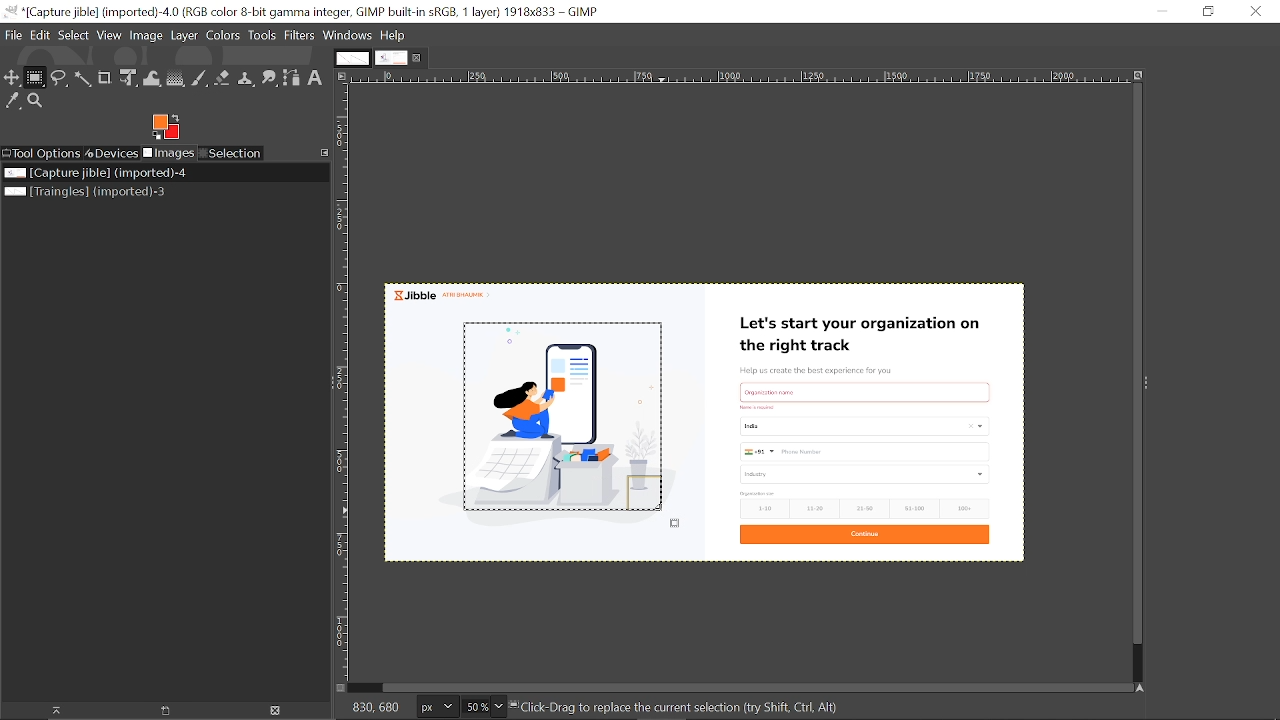 This screenshot has width=1280, height=720. I want to click on Toggle quick mask On/Off, so click(341, 688).